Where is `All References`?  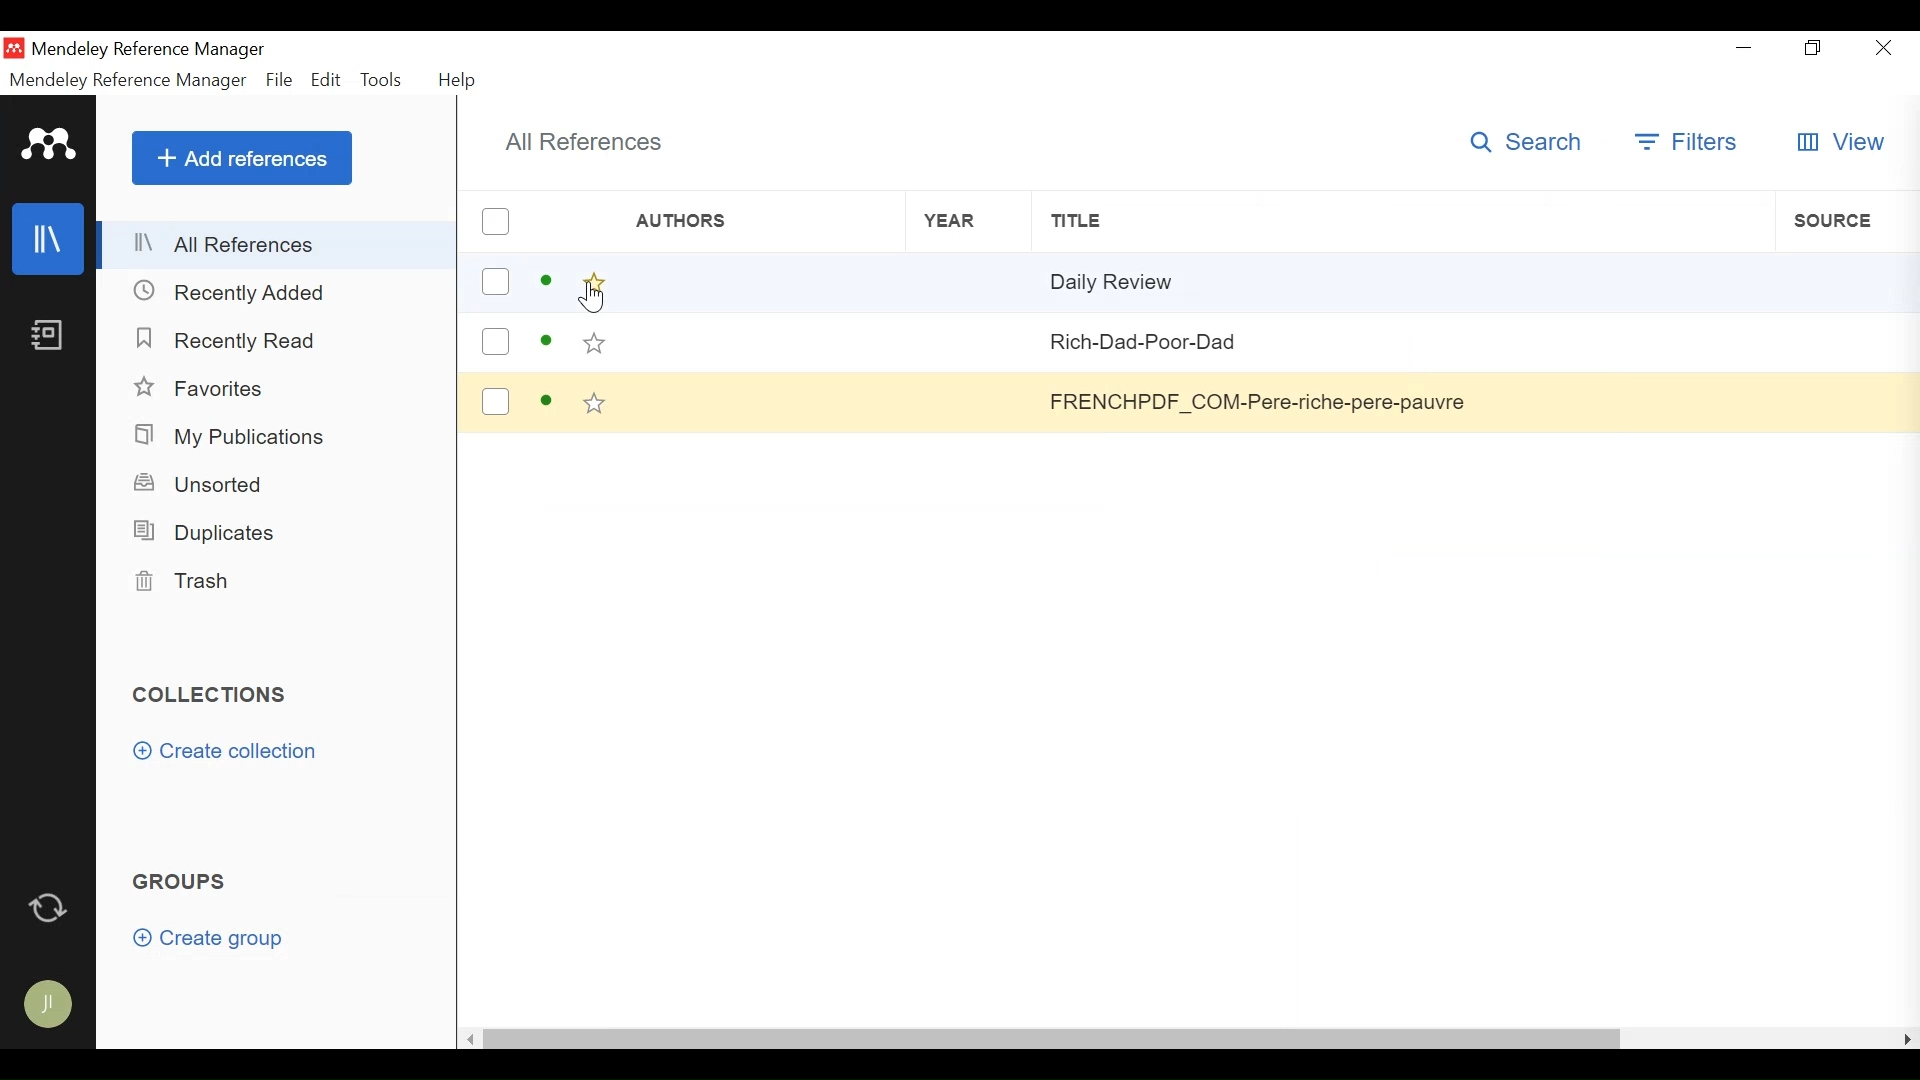
All References is located at coordinates (578, 141).